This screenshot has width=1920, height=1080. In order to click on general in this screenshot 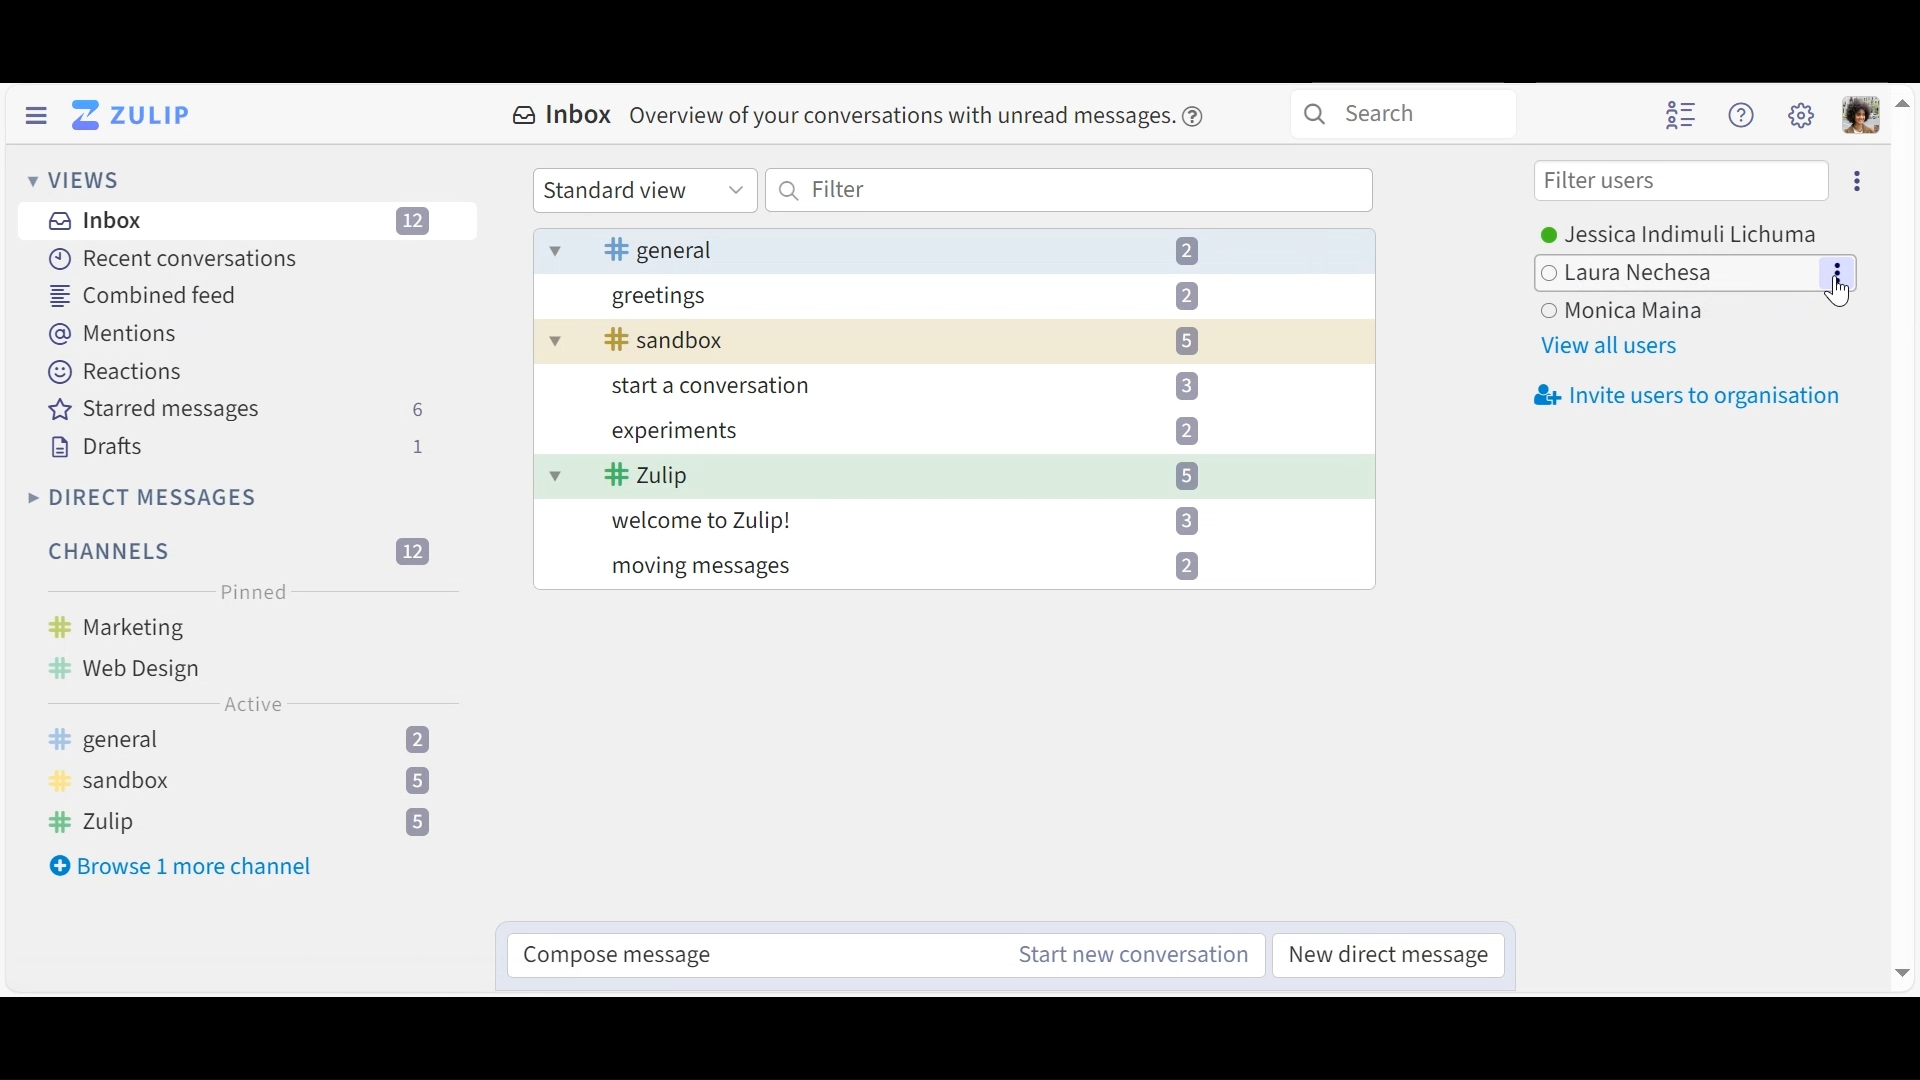, I will do `click(242, 741)`.